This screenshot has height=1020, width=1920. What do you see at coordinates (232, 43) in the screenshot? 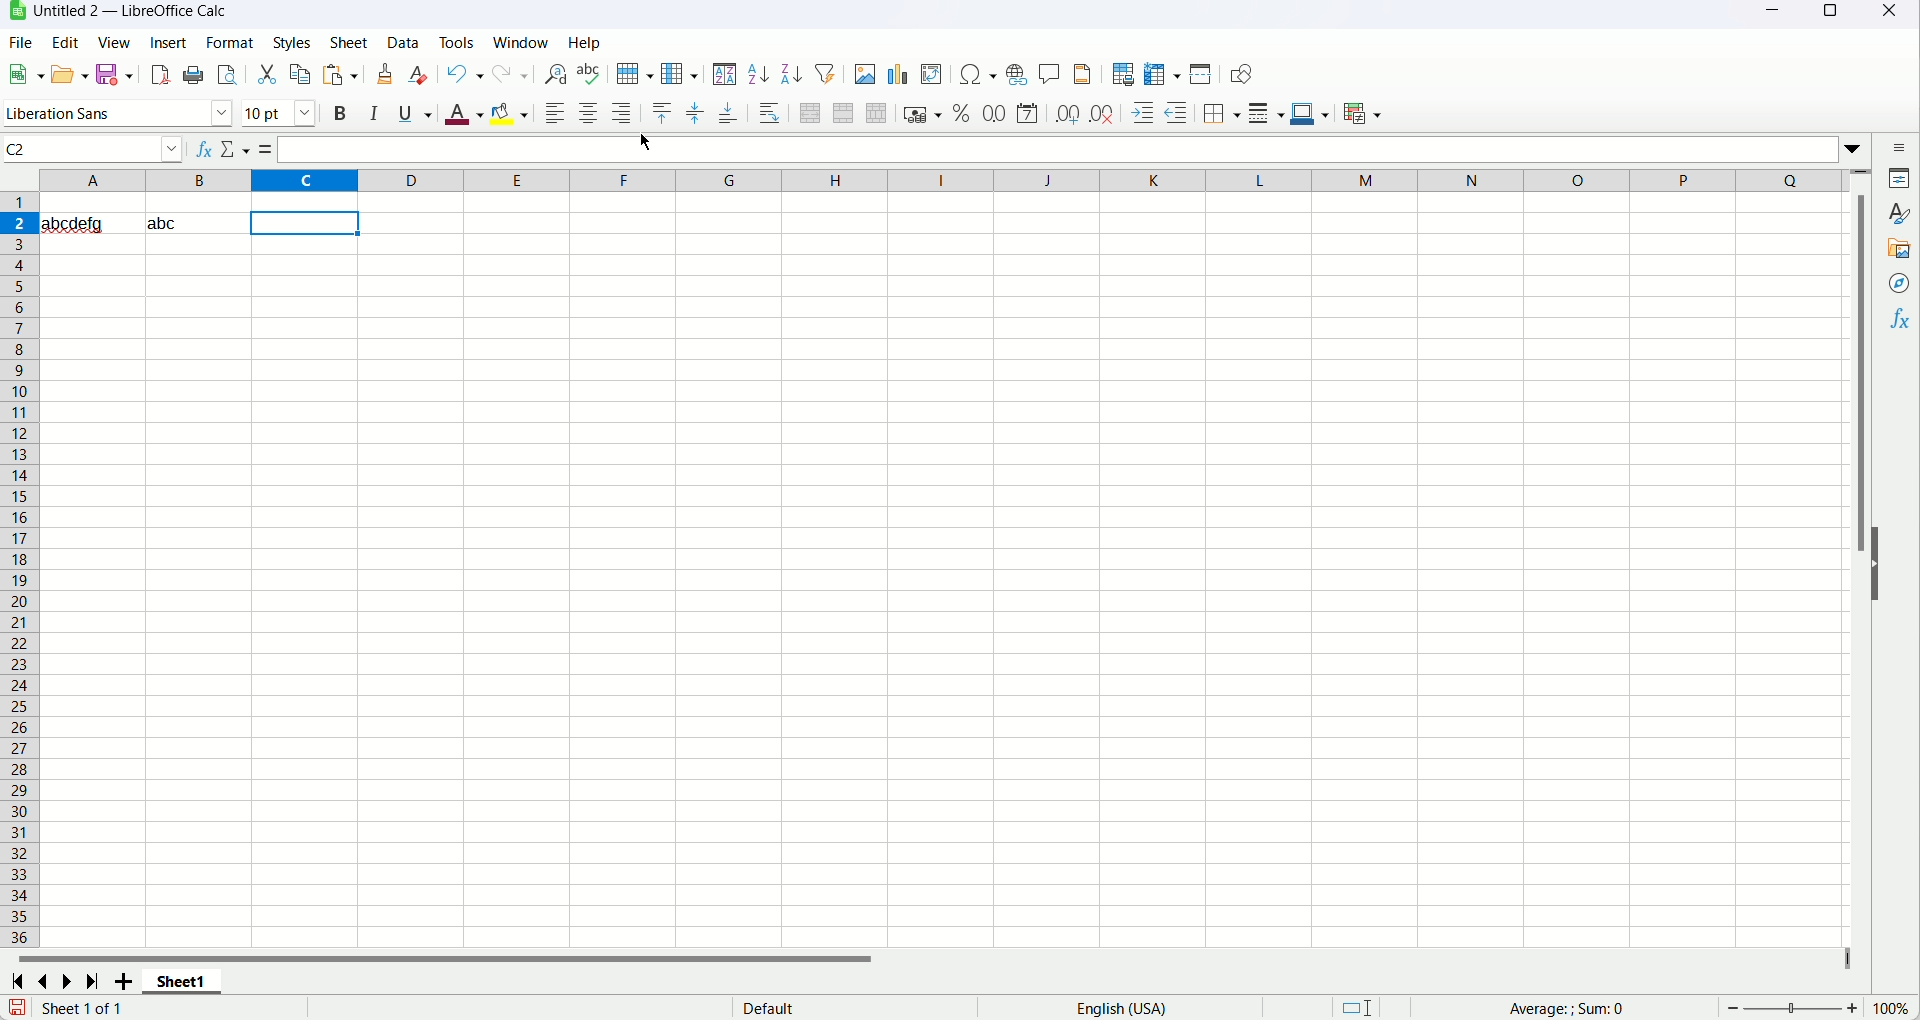
I see `format` at bounding box center [232, 43].